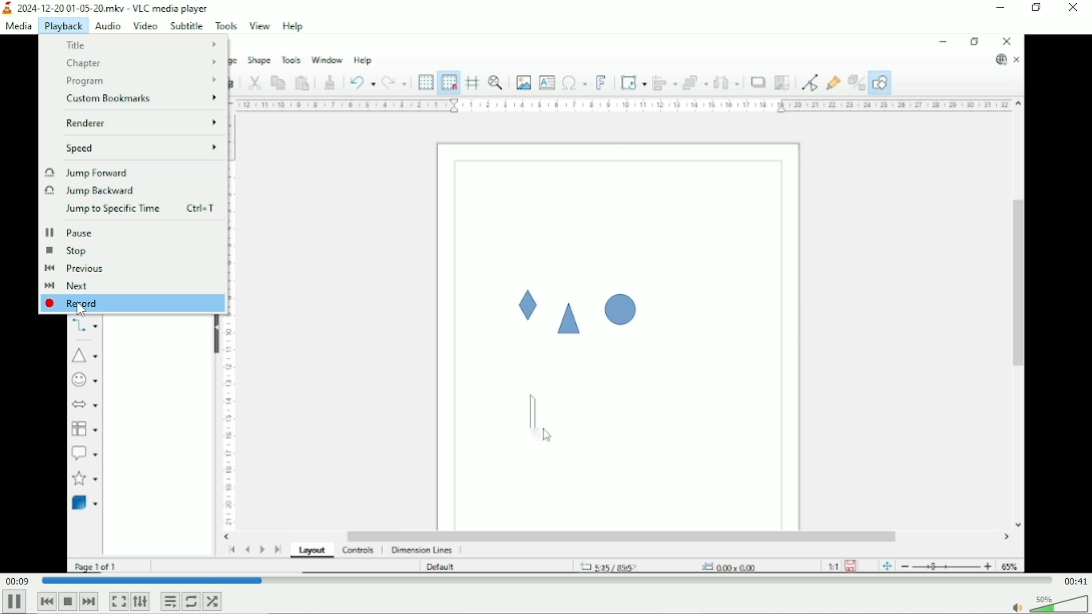 Image resolution: width=1092 pixels, height=614 pixels. Describe the element at coordinates (140, 149) in the screenshot. I see `Speed` at that location.